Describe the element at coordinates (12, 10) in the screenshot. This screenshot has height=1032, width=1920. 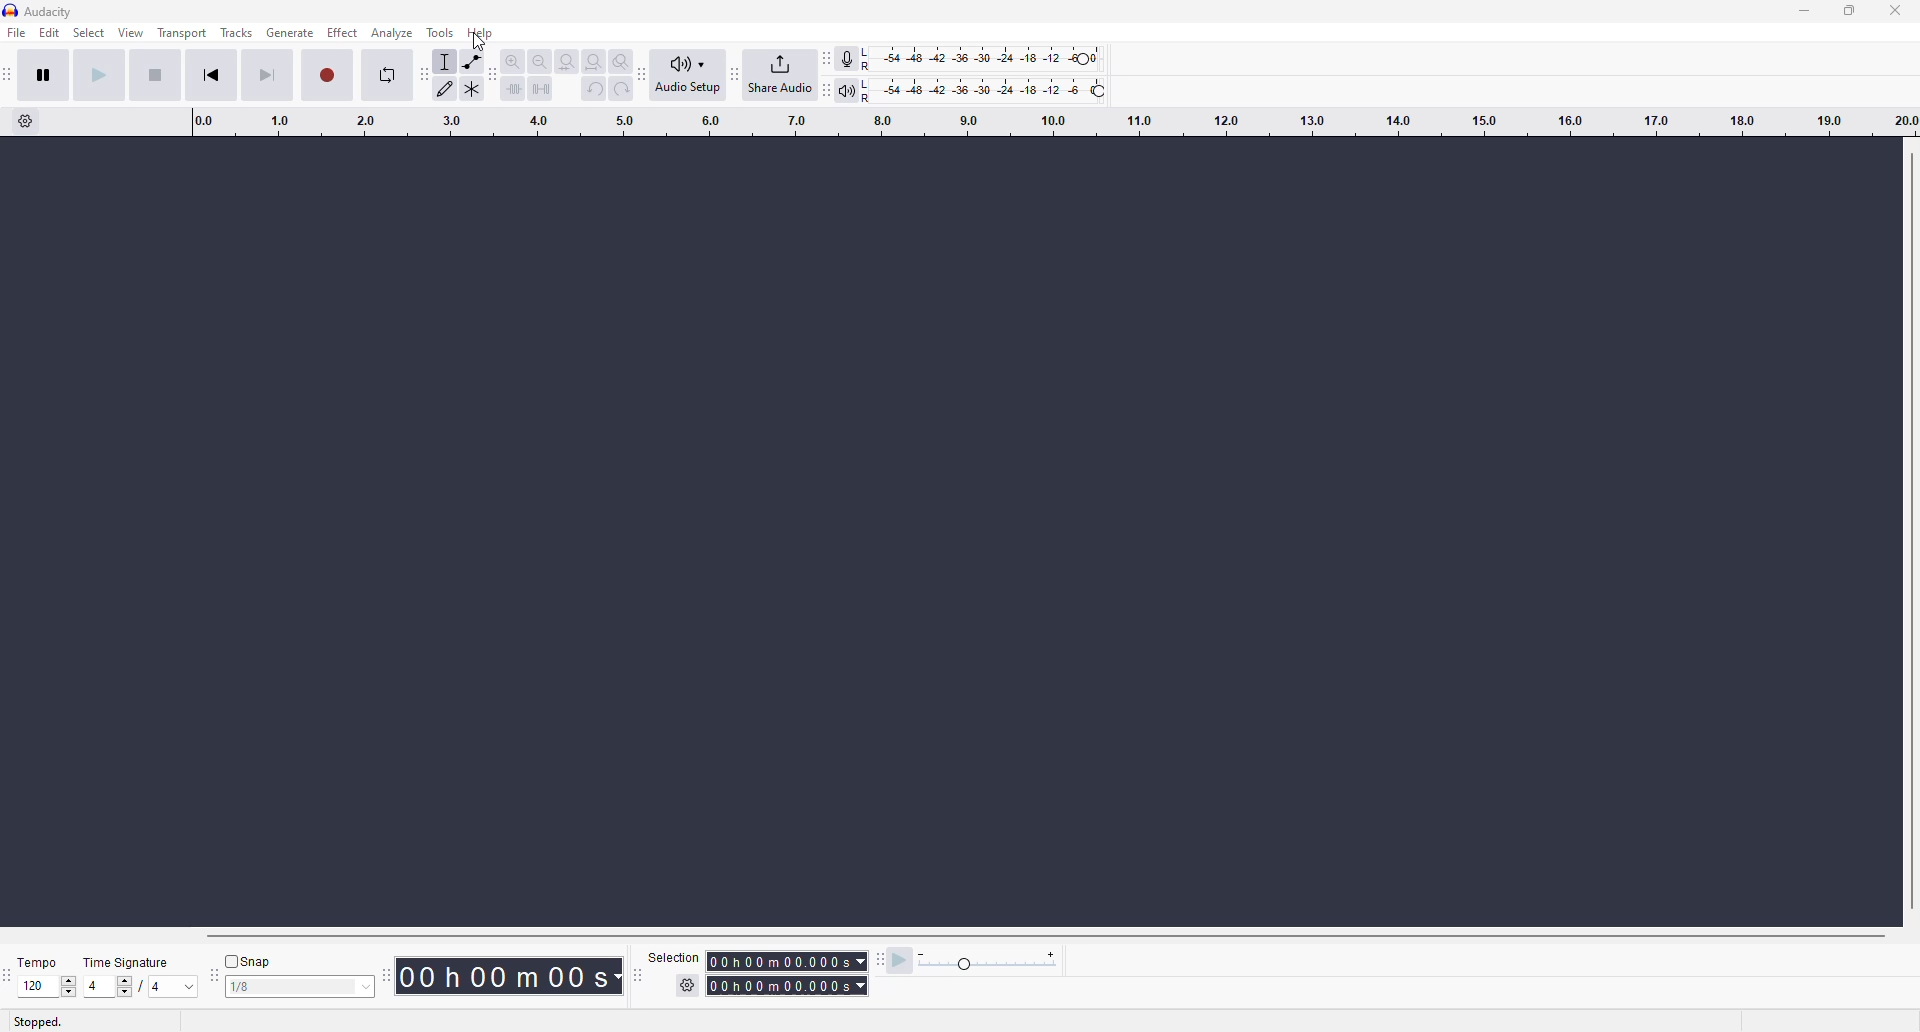
I see `audacity logo` at that location.